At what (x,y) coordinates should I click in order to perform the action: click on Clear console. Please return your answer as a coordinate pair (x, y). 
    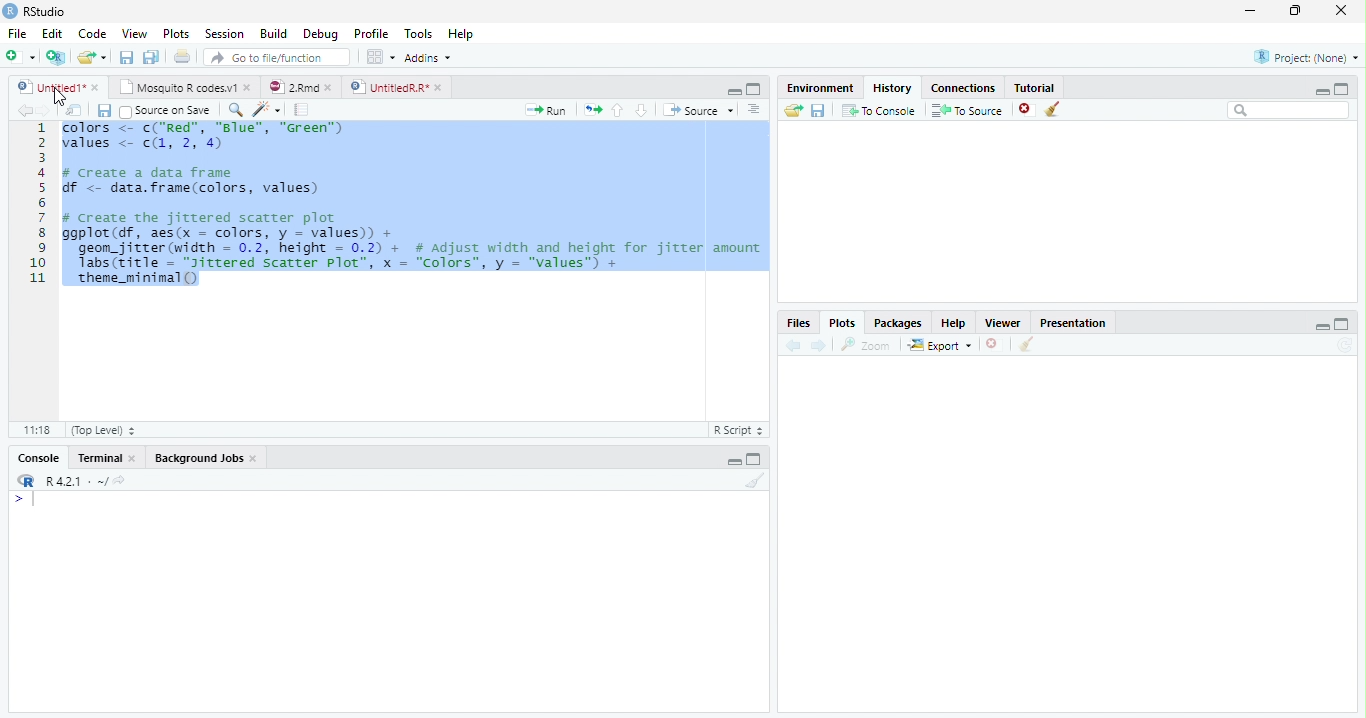
    Looking at the image, I should click on (754, 481).